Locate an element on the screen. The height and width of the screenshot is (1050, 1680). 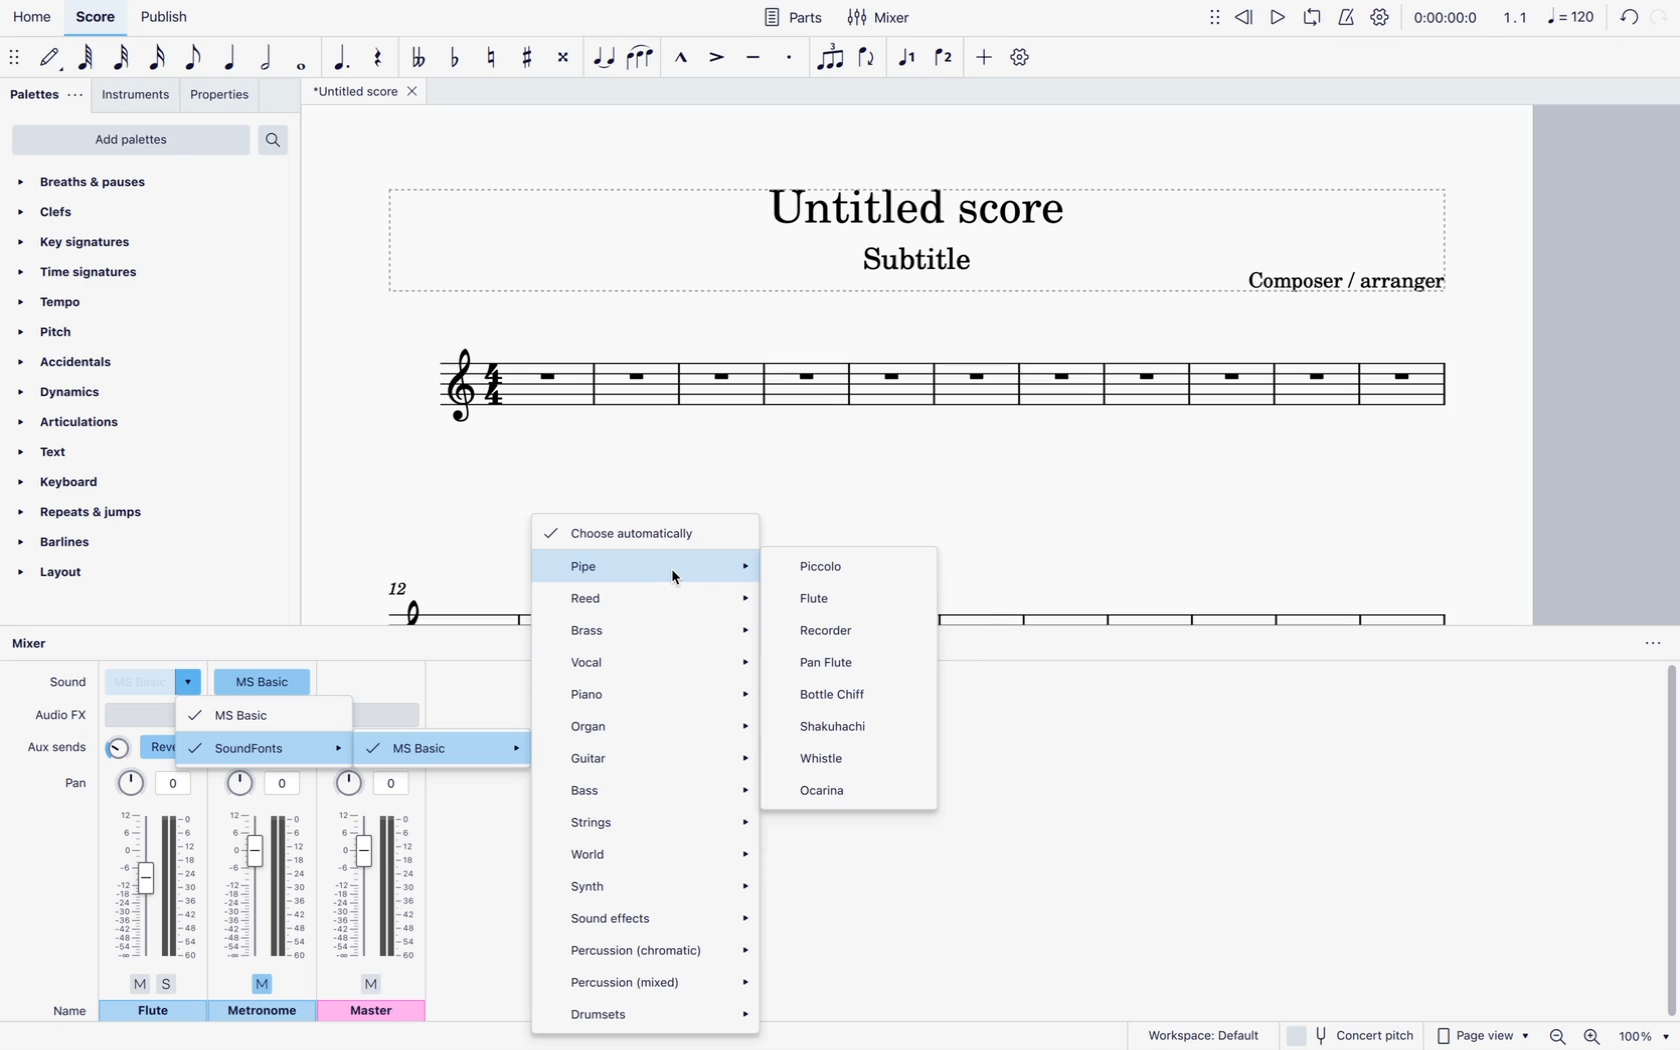
composer / arranger is located at coordinates (1349, 280).